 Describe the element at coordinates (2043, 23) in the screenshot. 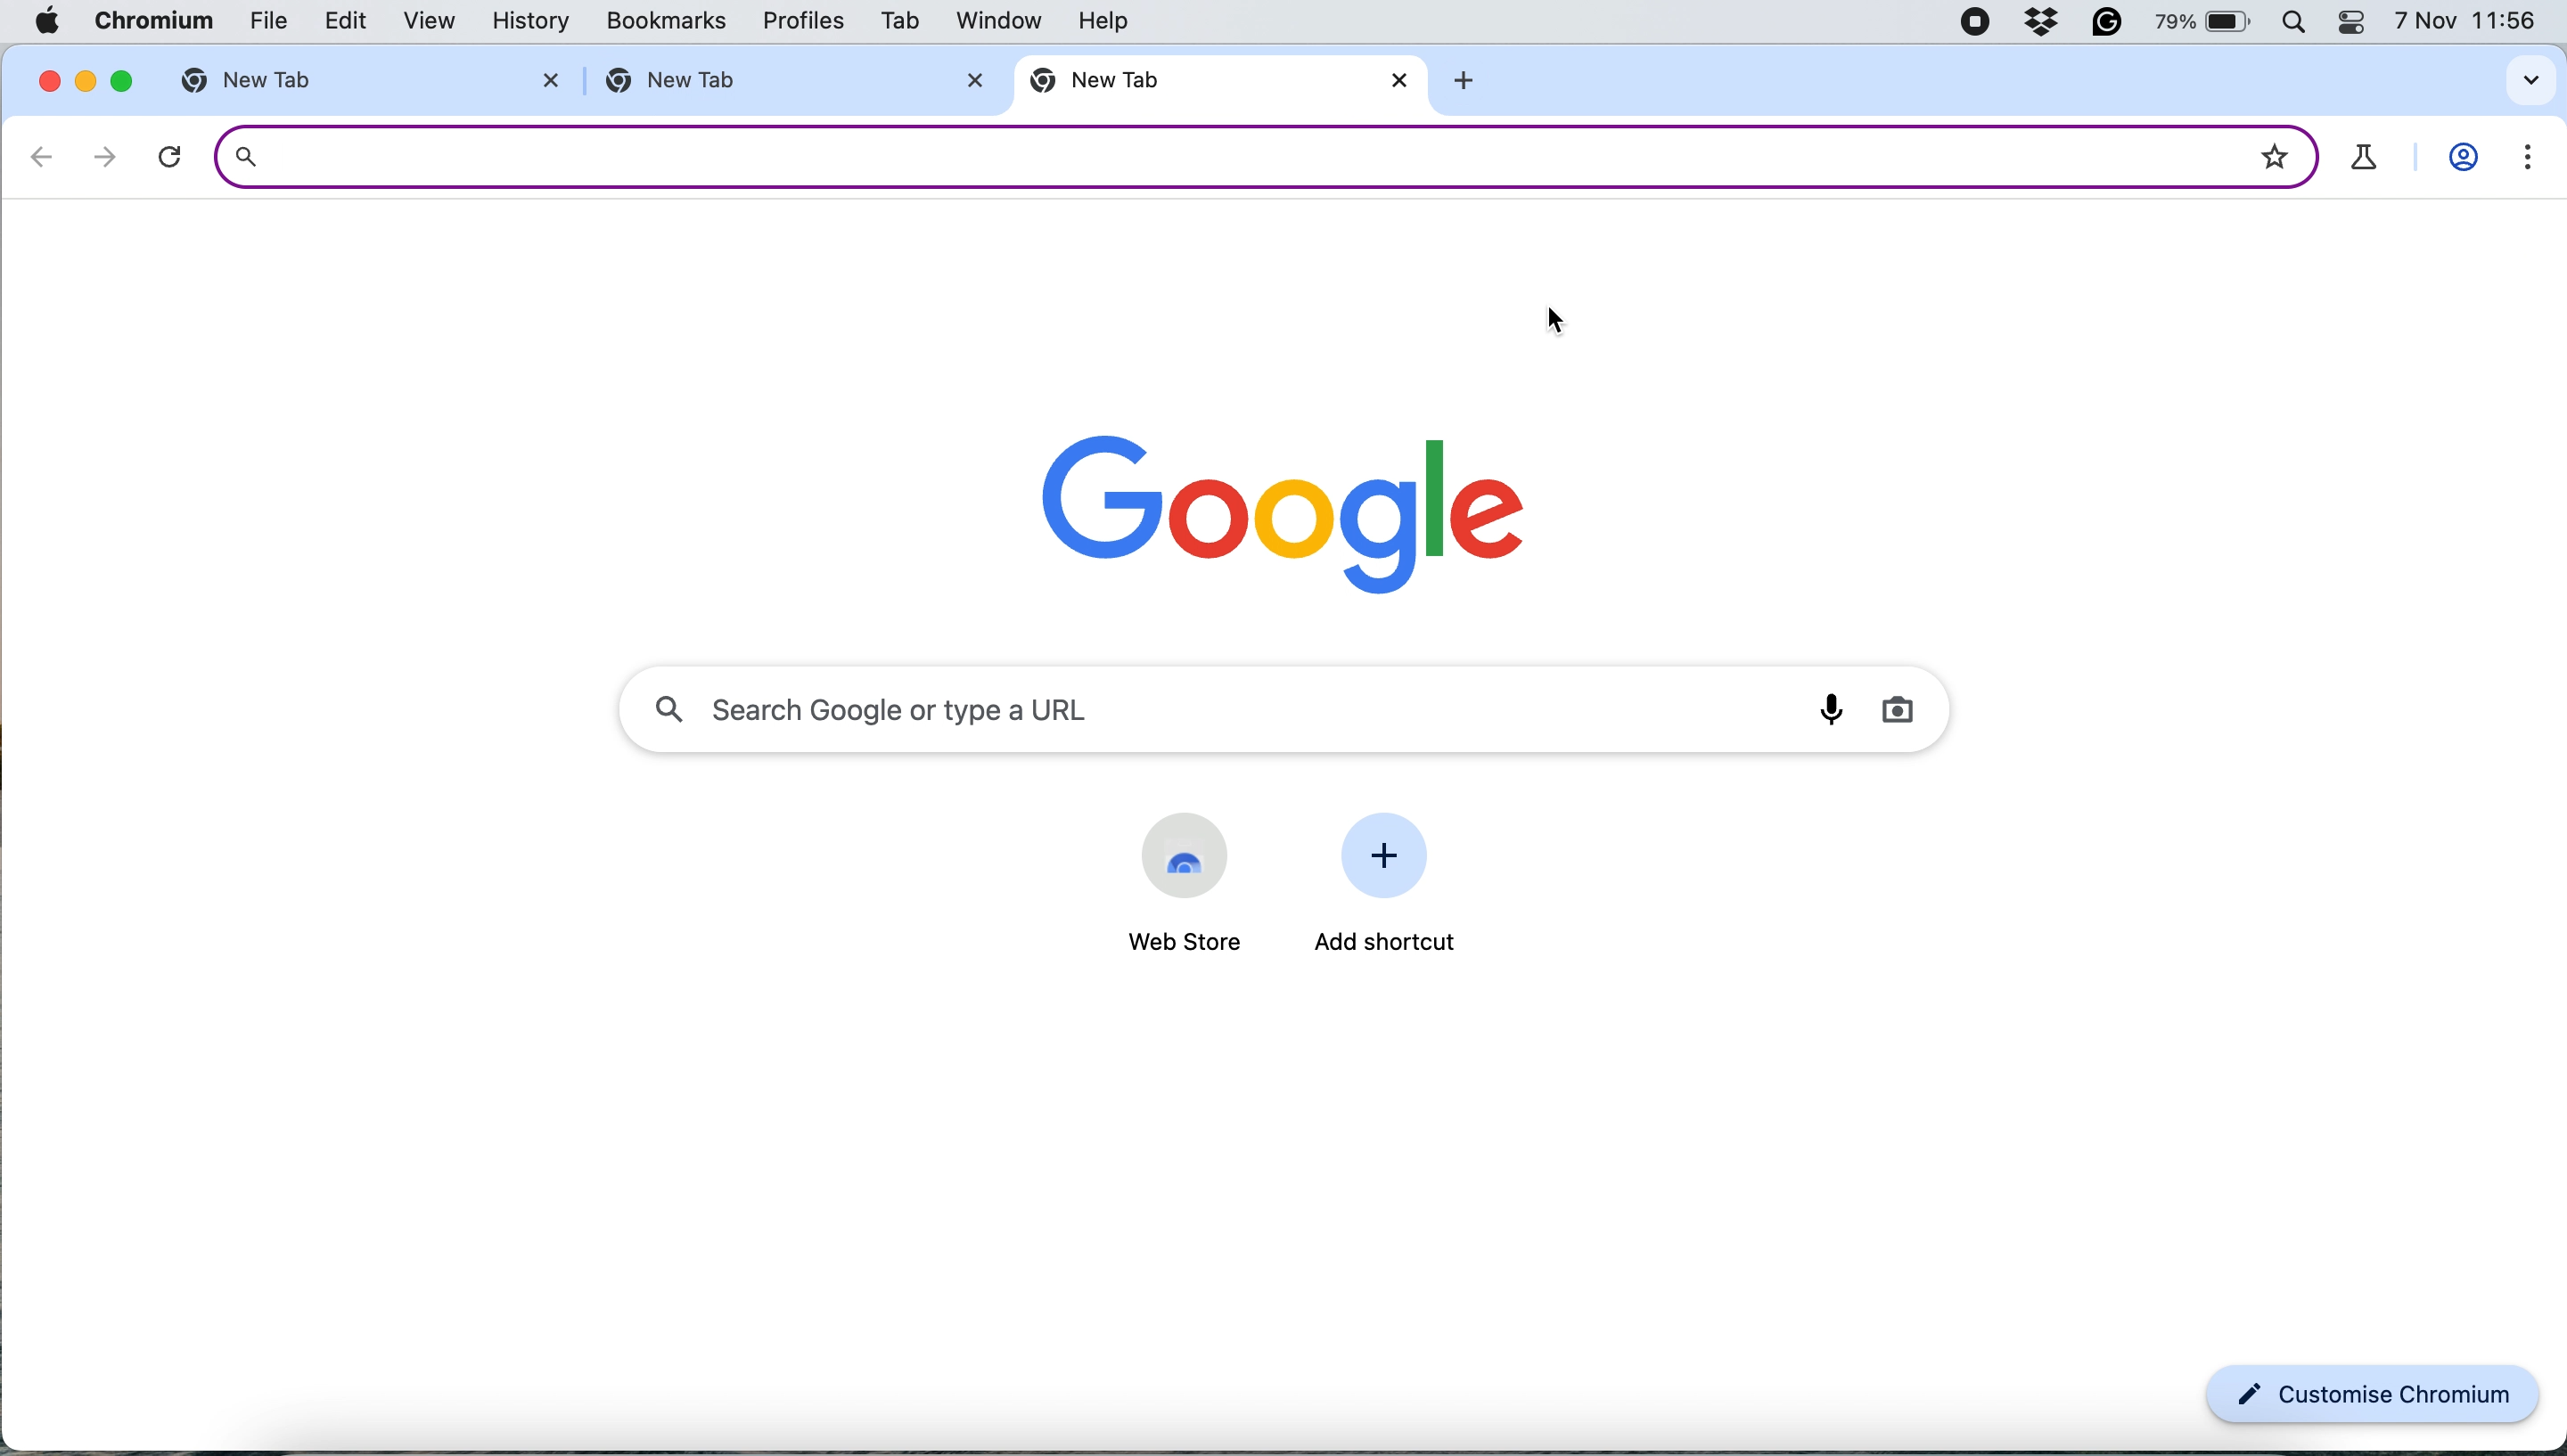

I see `dropbox` at that location.